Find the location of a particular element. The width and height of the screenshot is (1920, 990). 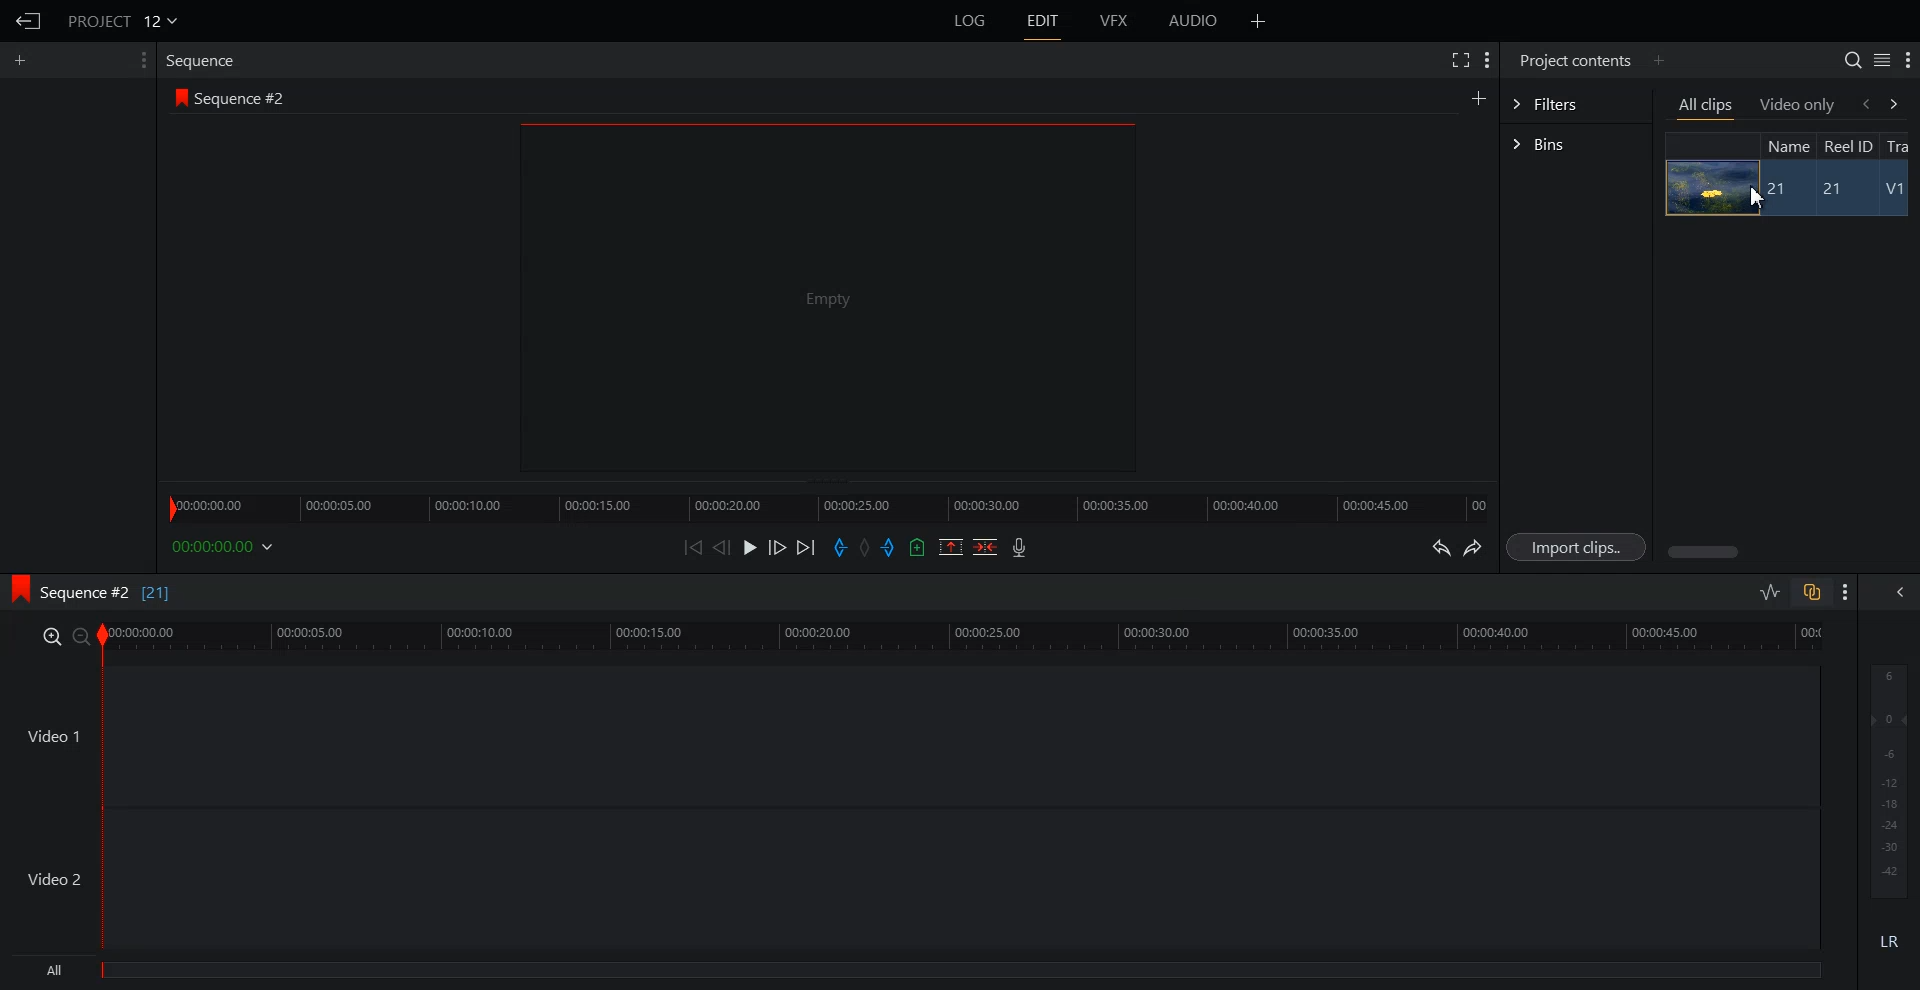

logo is located at coordinates (14, 586).